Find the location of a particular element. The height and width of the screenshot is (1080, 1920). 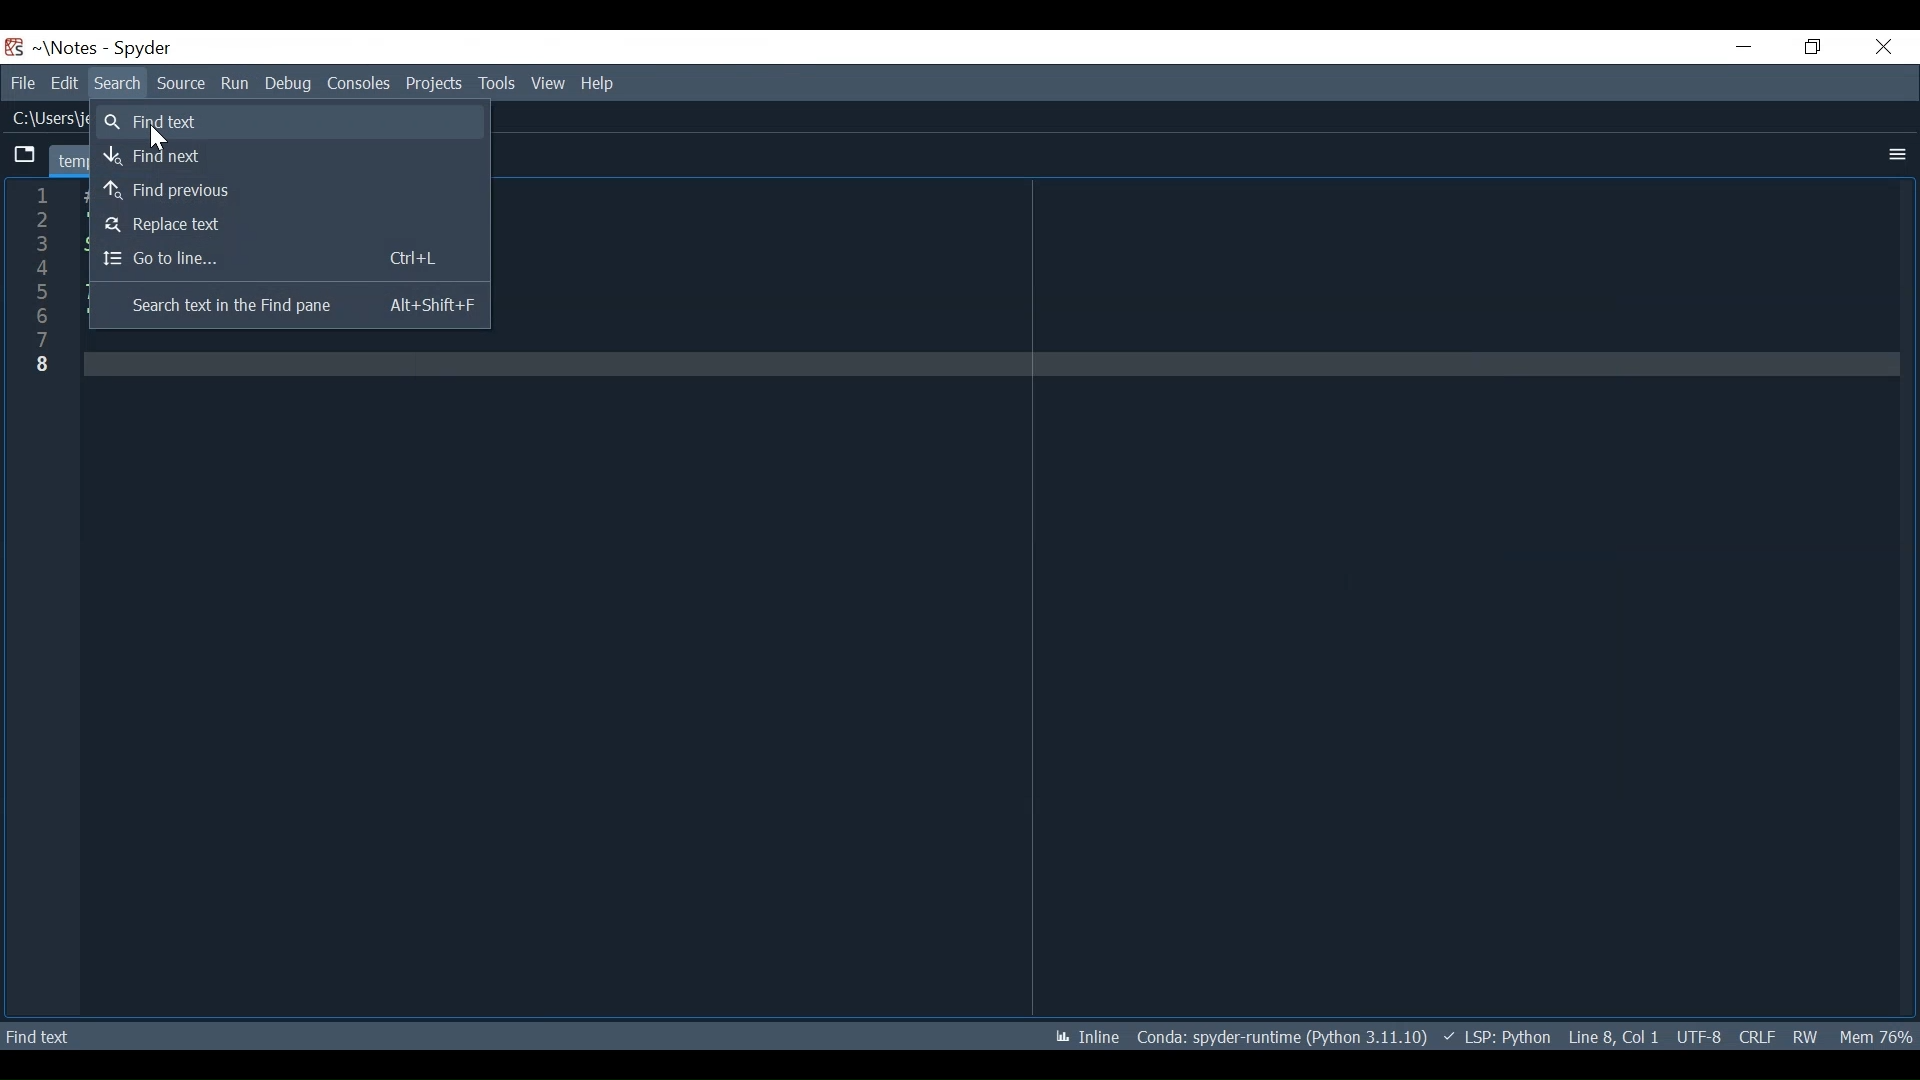

Cursor  is located at coordinates (149, 138).